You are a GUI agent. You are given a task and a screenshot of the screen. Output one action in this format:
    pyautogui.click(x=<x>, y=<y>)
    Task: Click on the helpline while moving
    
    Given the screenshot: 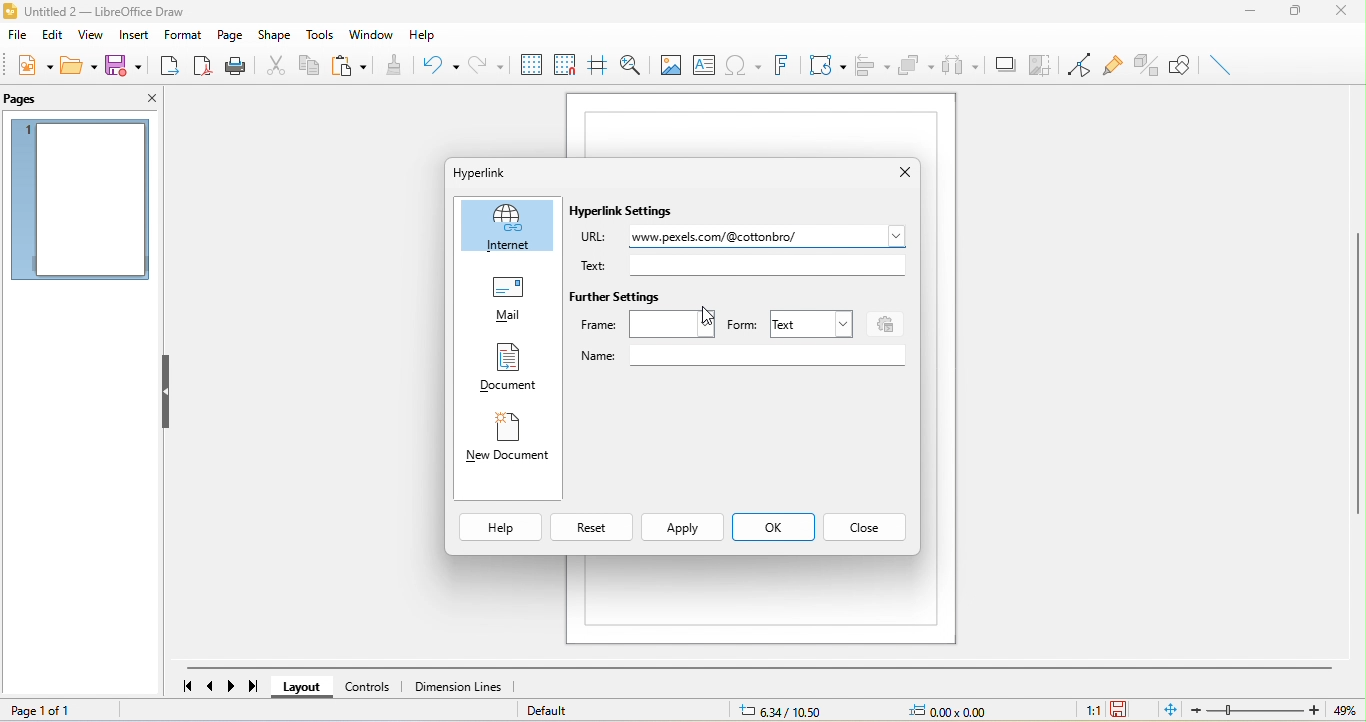 What is the action you would take?
    pyautogui.click(x=595, y=62)
    